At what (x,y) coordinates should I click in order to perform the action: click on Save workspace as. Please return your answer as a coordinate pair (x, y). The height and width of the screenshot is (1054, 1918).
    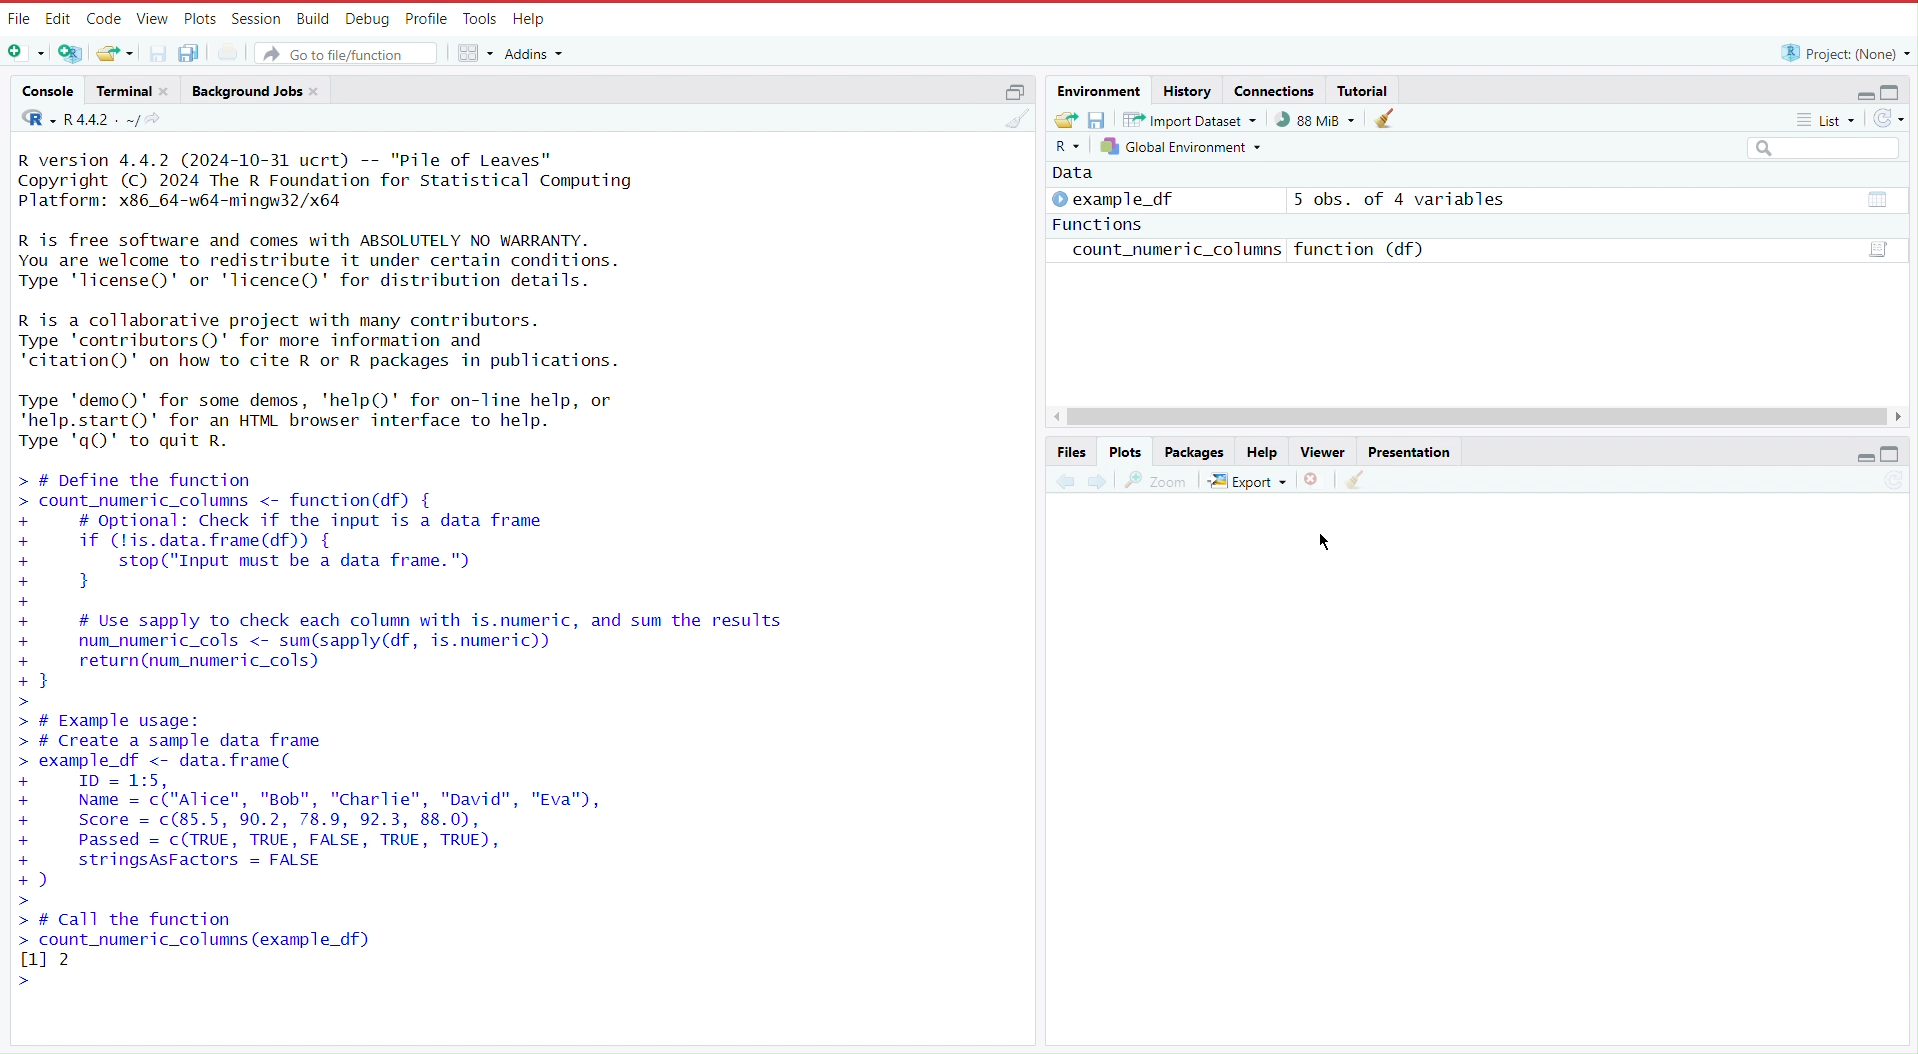
    Looking at the image, I should click on (1101, 119).